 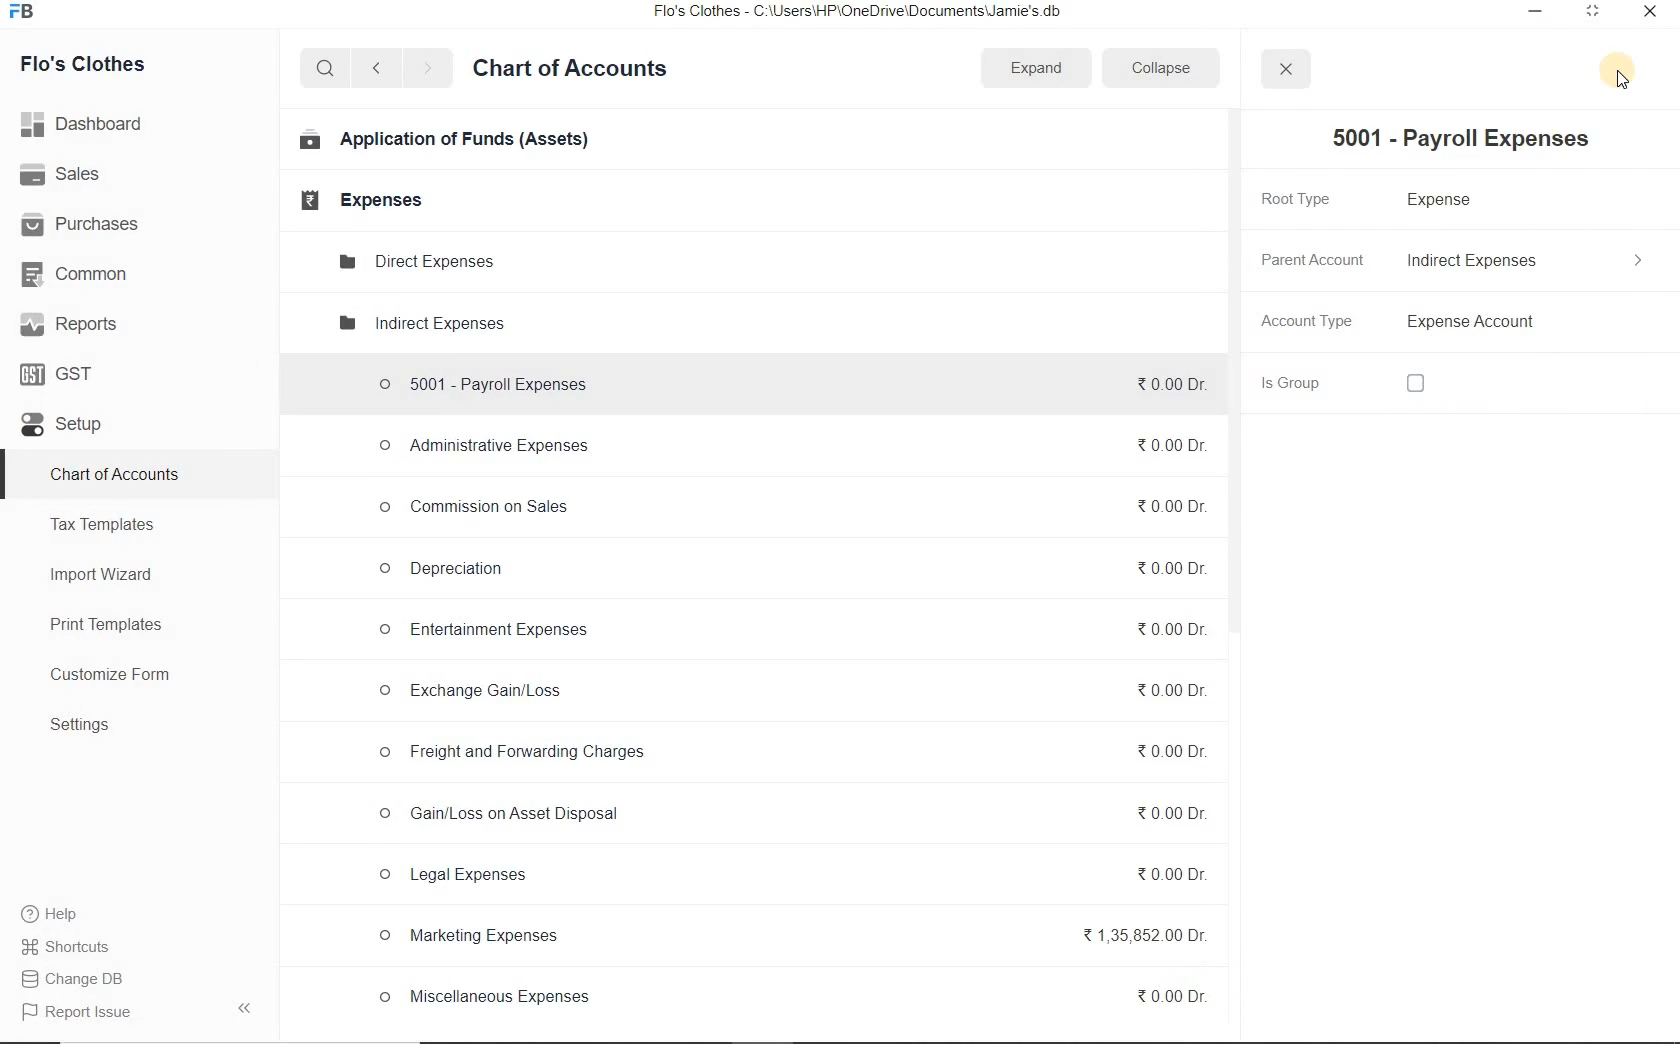 I want to click on Root Type, so click(x=1307, y=198).